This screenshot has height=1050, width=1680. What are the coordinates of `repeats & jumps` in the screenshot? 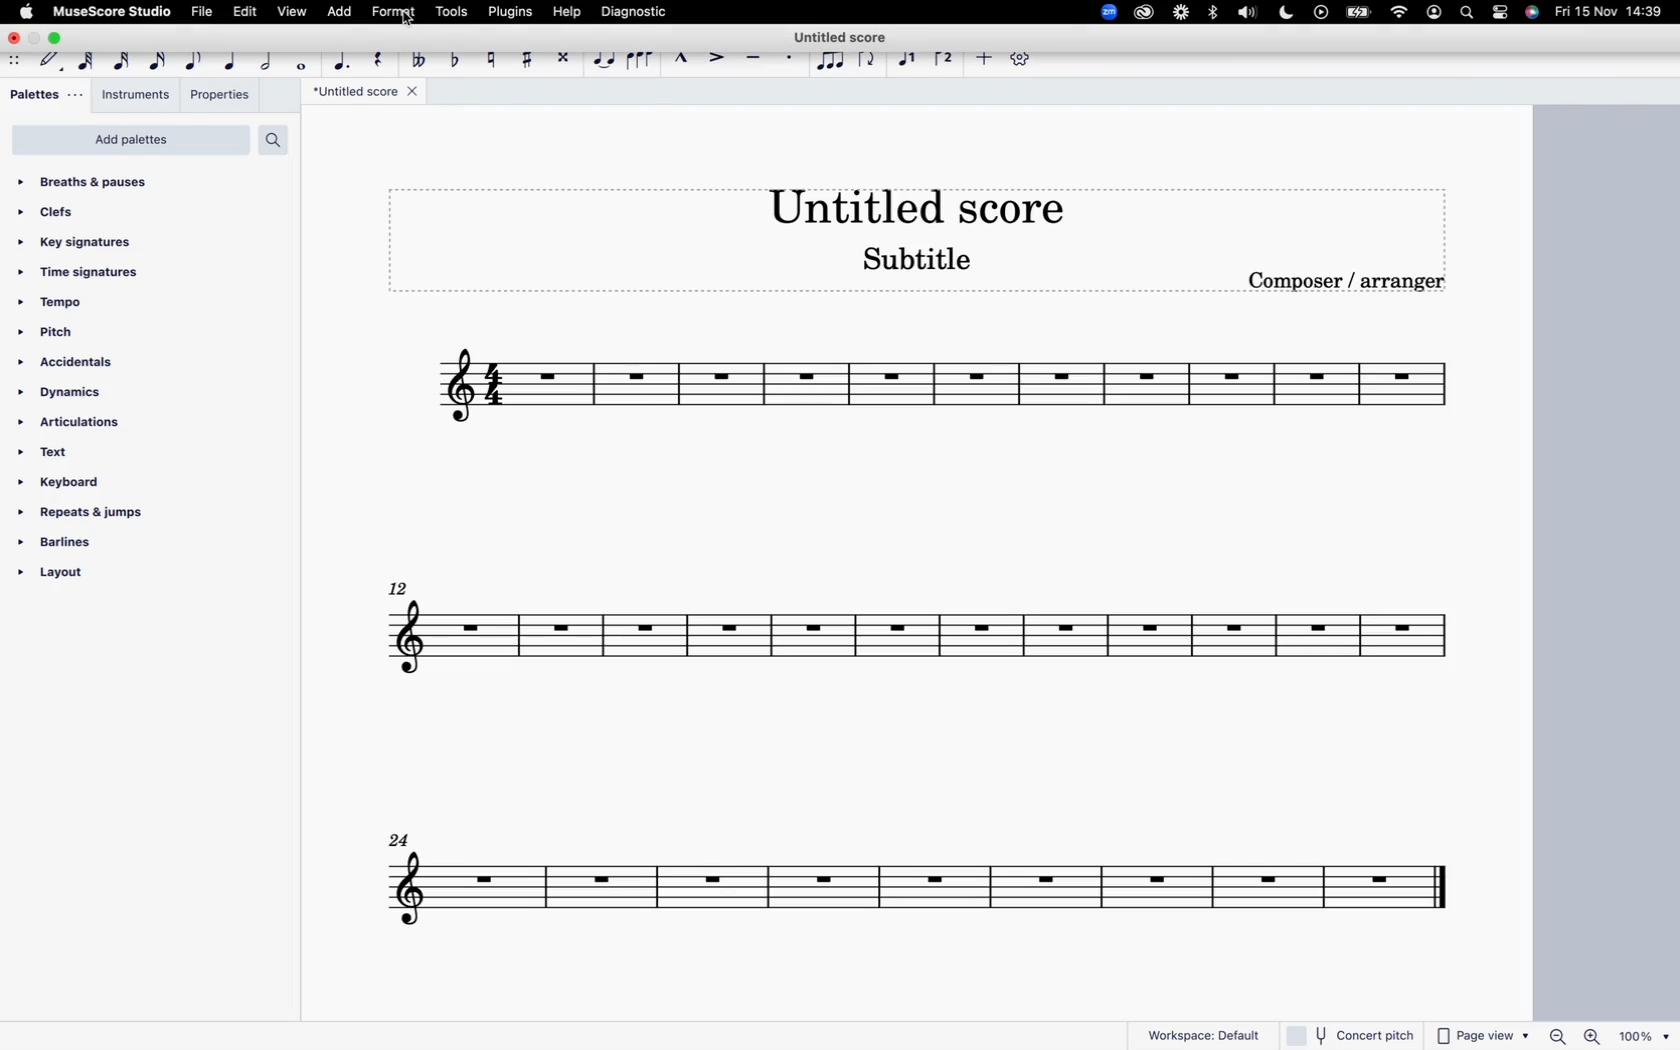 It's located at (90, 513).